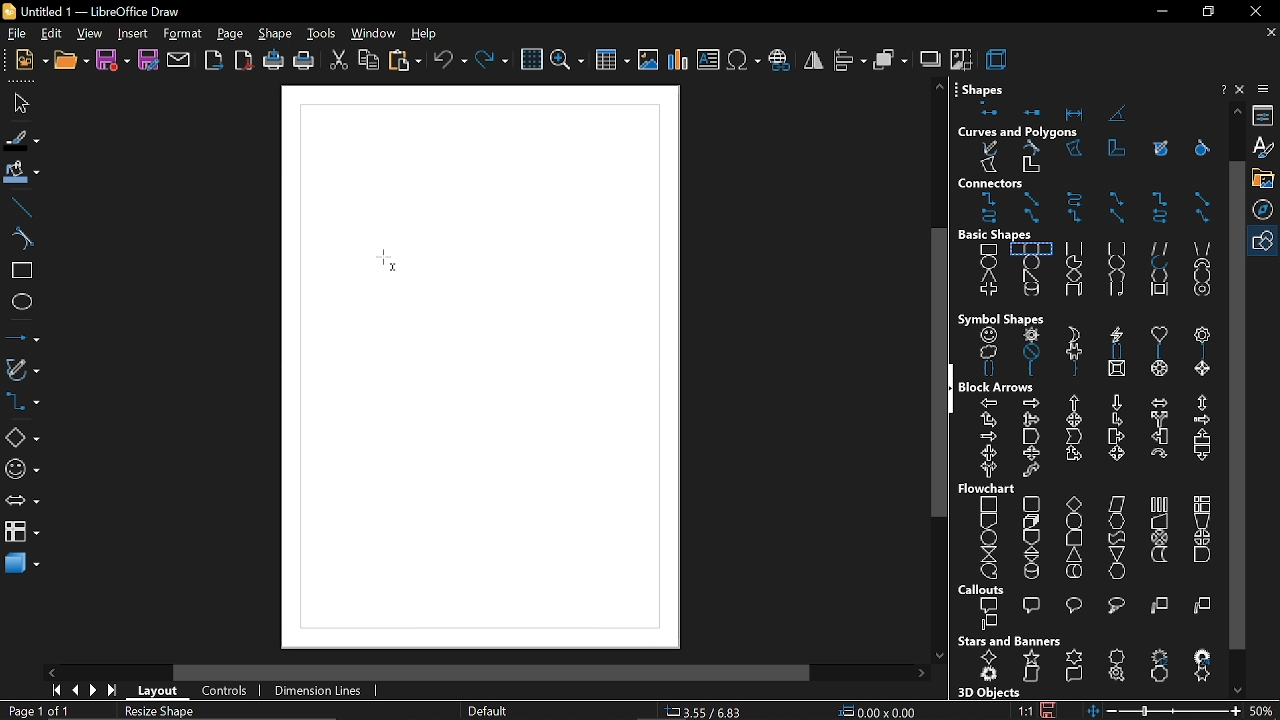 This screenshot has height=720, width=1280. What do you see at coordinates (780, 61) in the screenshot?
I see `insert hyperlink` at bounding box center [780, 61].